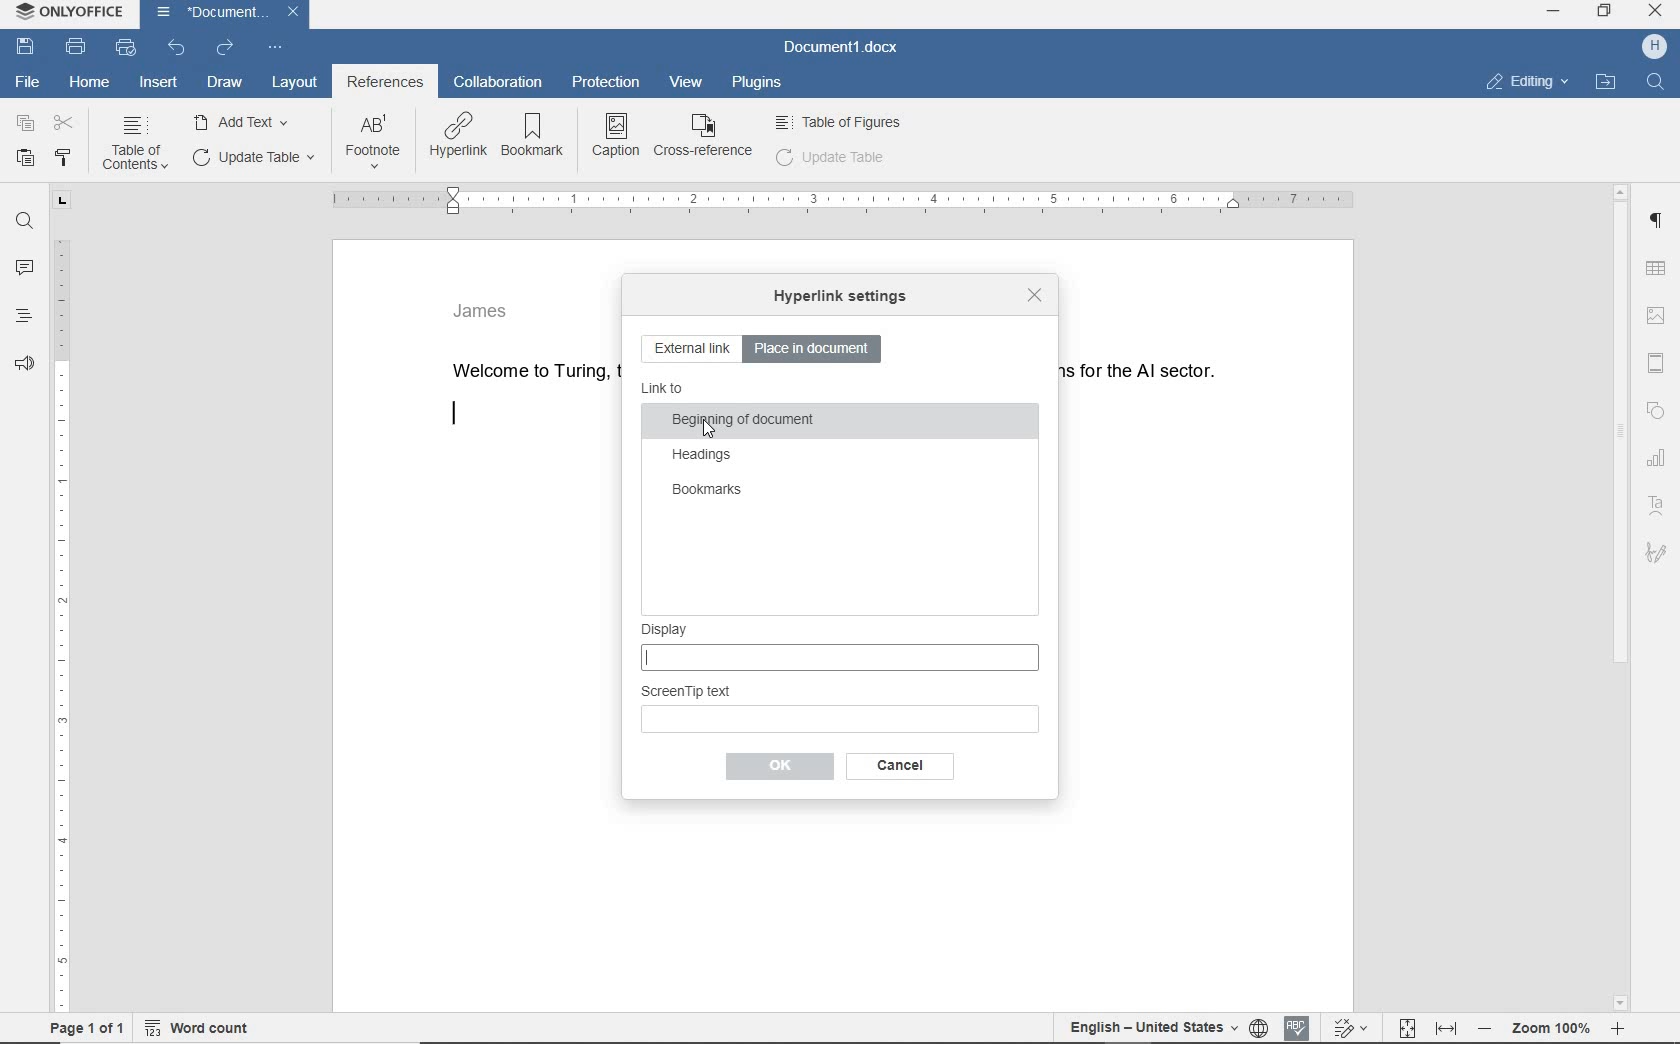 Image resolution: width=1680 pixels, height=1044 pixels. Describe the element at coordinates (373, 146) in the screenshot. I see `FOOTNOTE` at that location.